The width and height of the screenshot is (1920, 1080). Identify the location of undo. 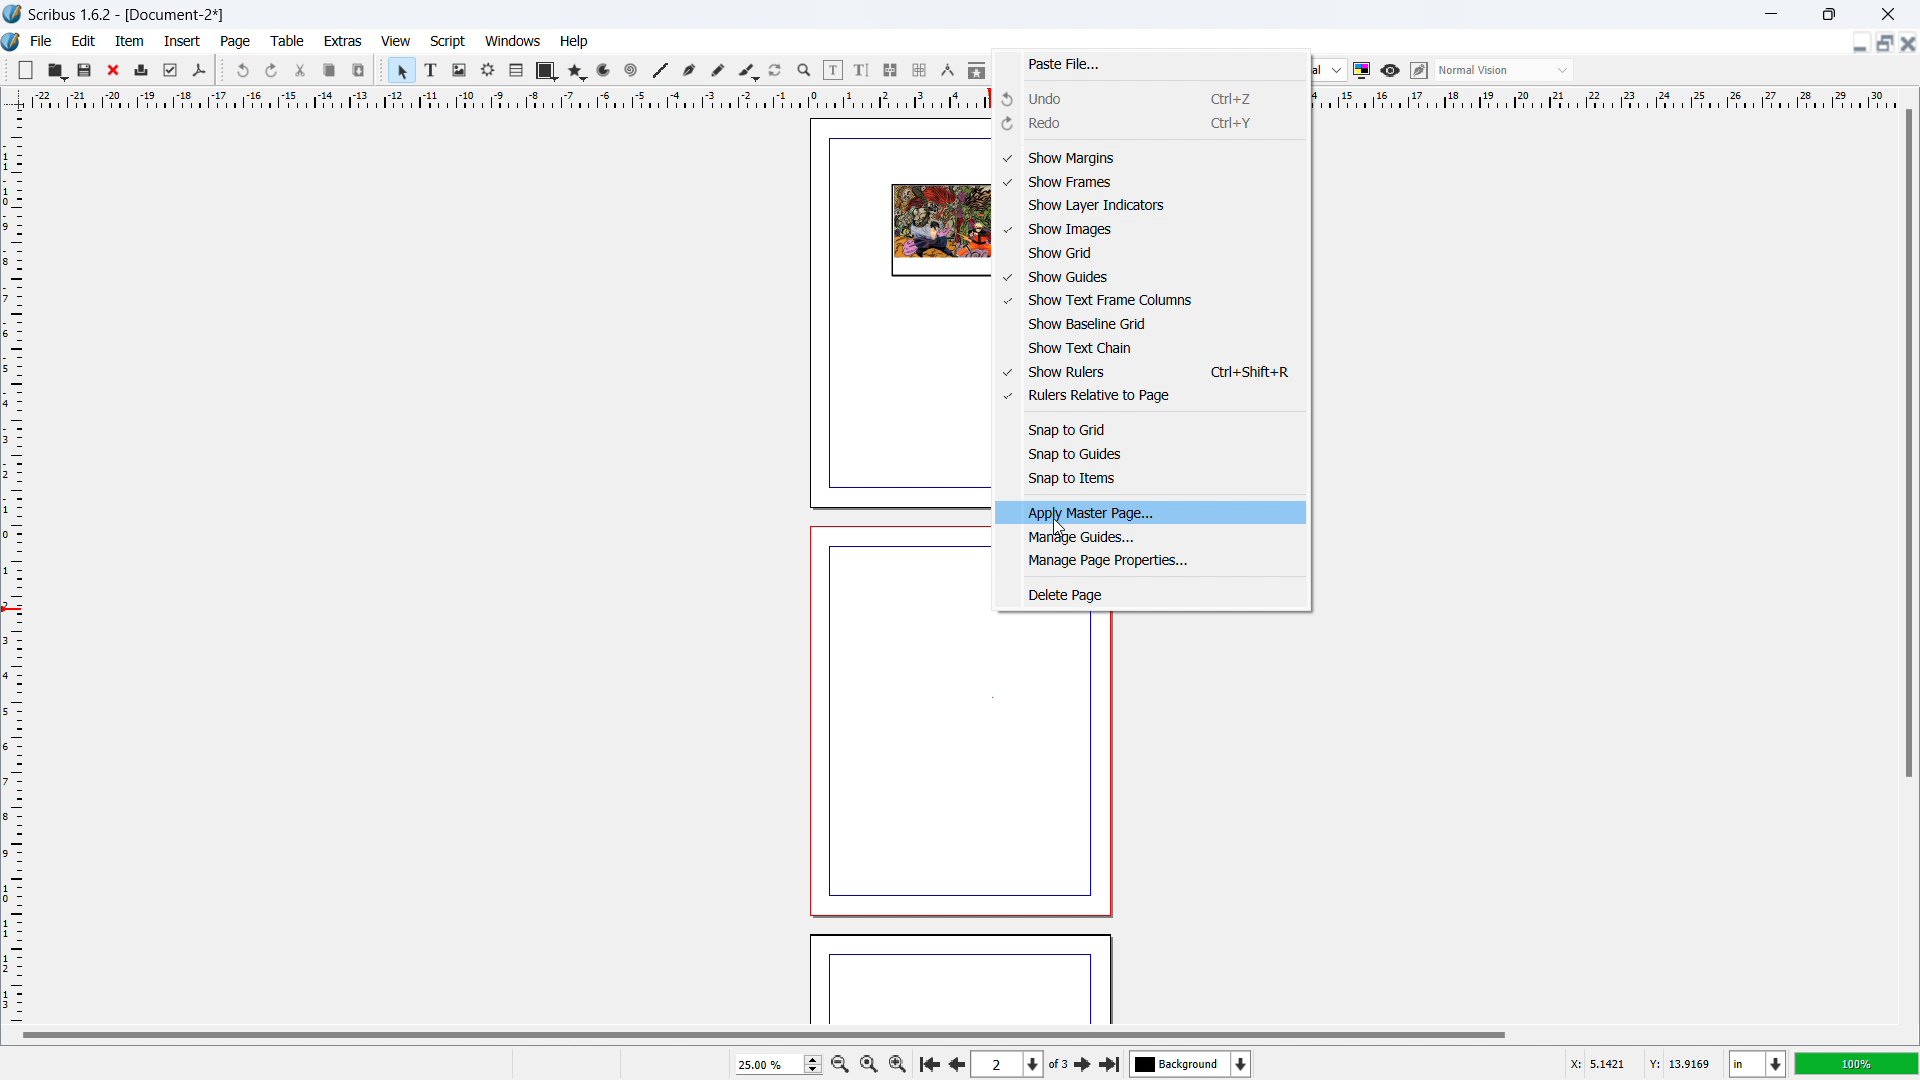
(1151, 97).